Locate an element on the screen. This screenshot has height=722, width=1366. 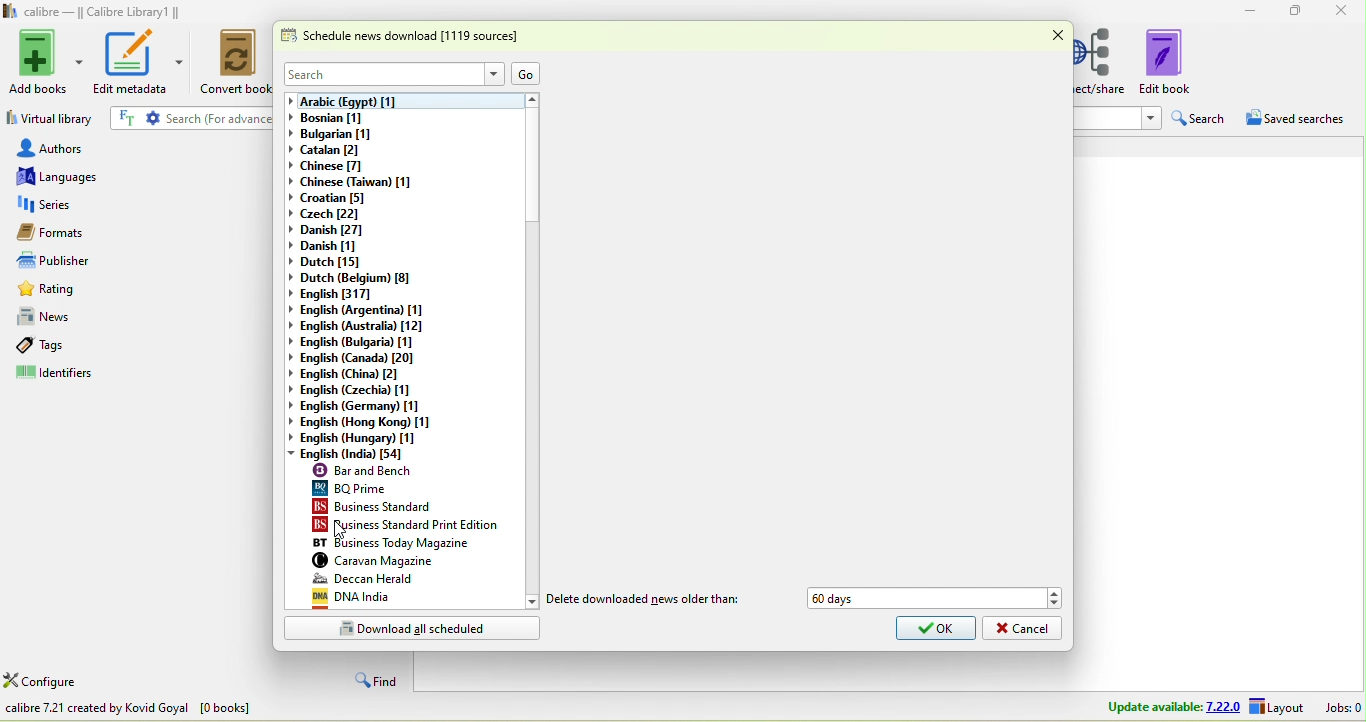
rating is located at coordinates (142, 290).